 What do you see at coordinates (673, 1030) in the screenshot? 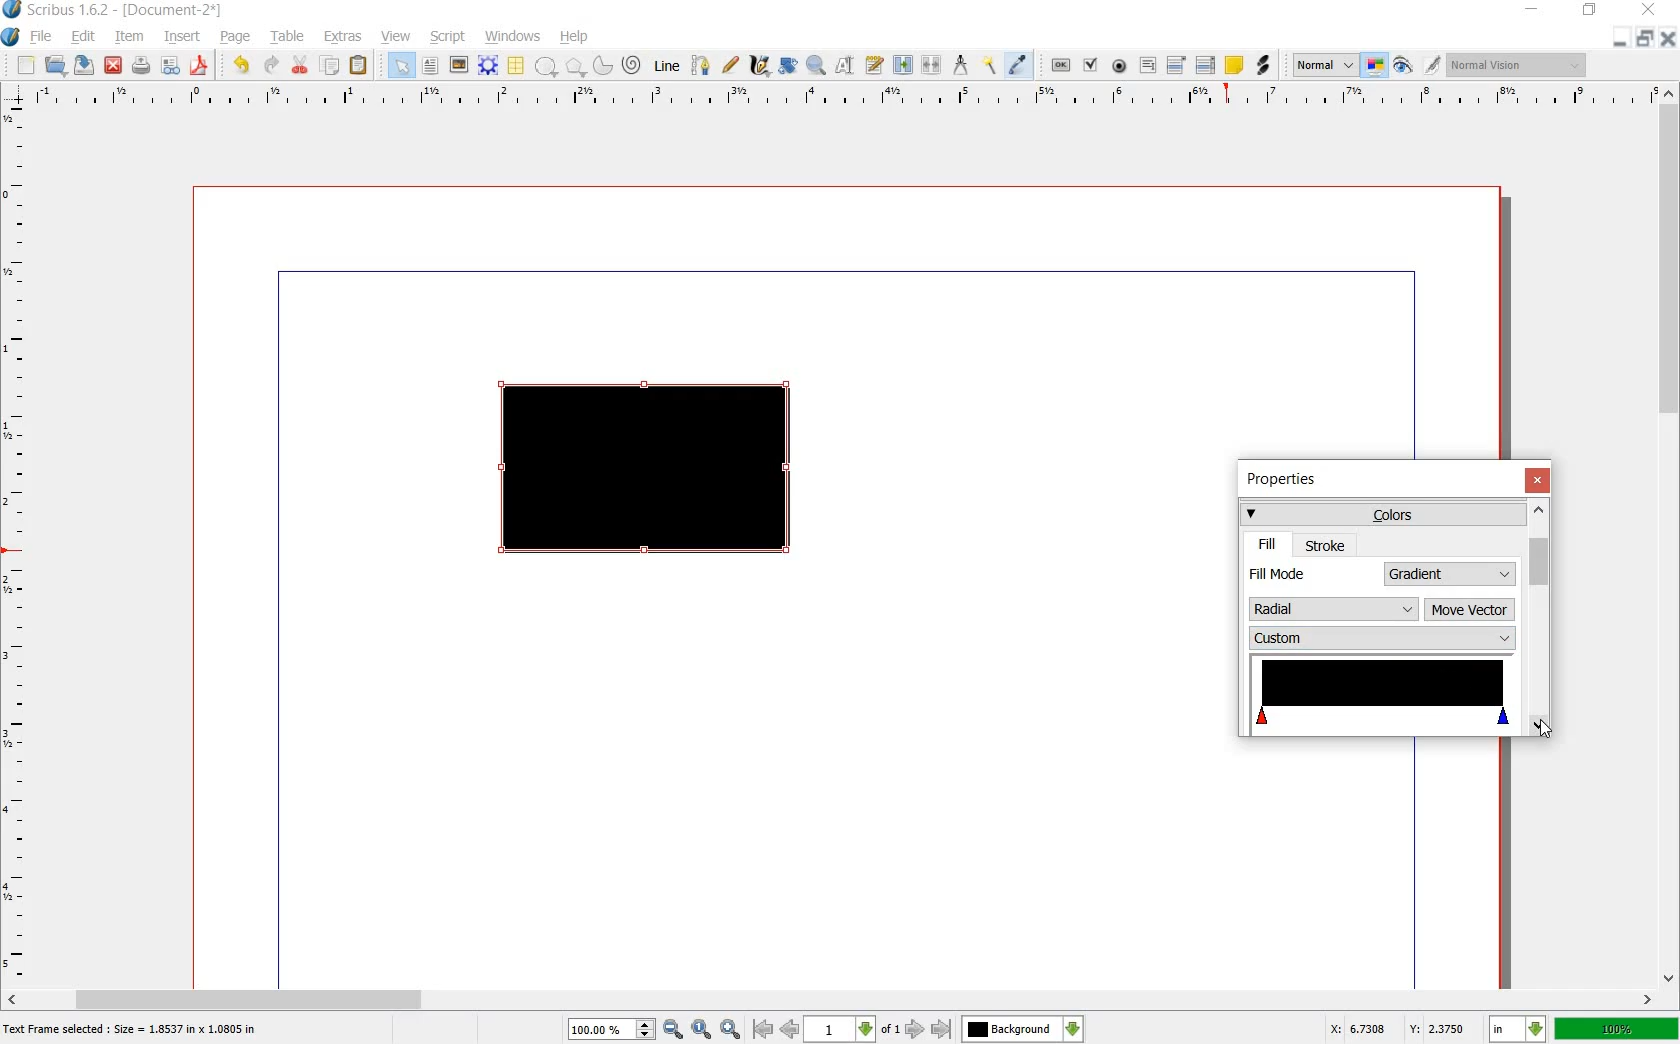
I see `zoom out` at bounding box center [673, 1030].